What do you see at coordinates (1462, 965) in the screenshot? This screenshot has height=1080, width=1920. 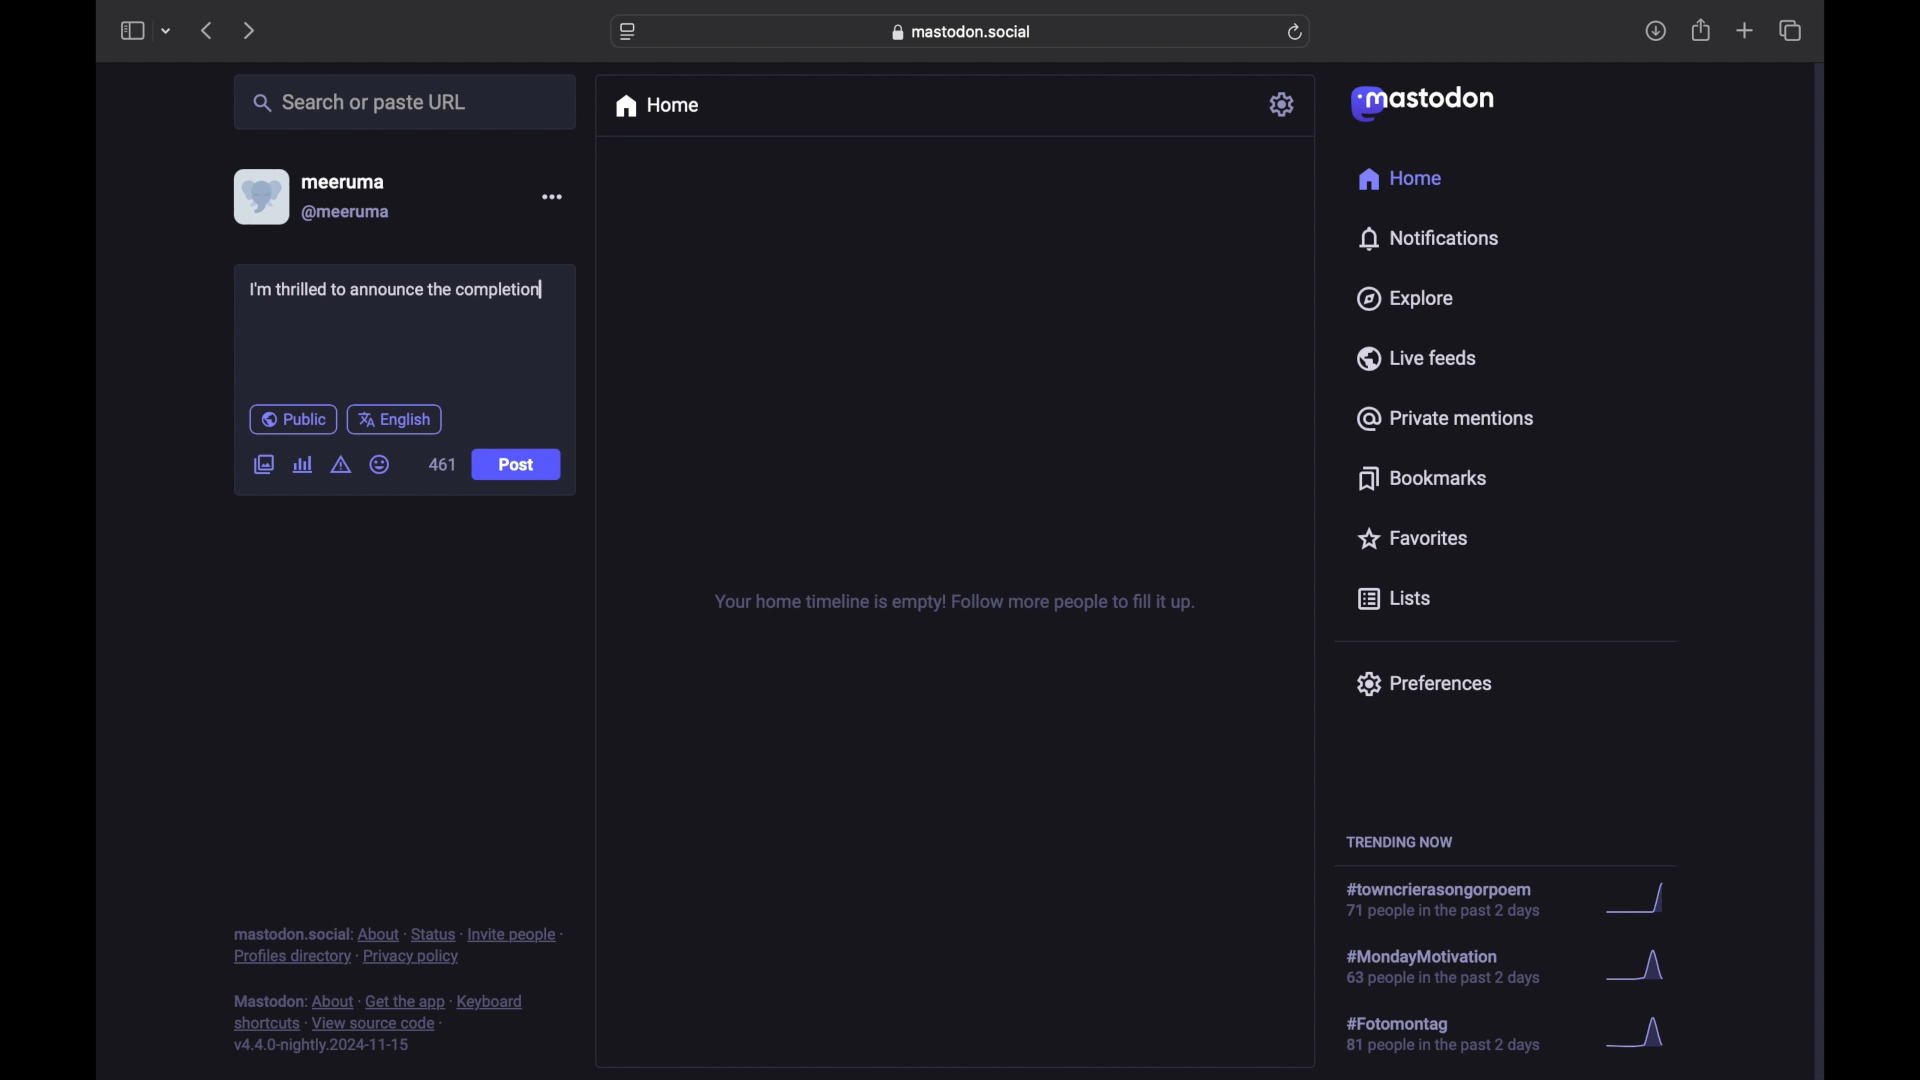 I see `hashtag  trend` at bounding box center [1462, 965].